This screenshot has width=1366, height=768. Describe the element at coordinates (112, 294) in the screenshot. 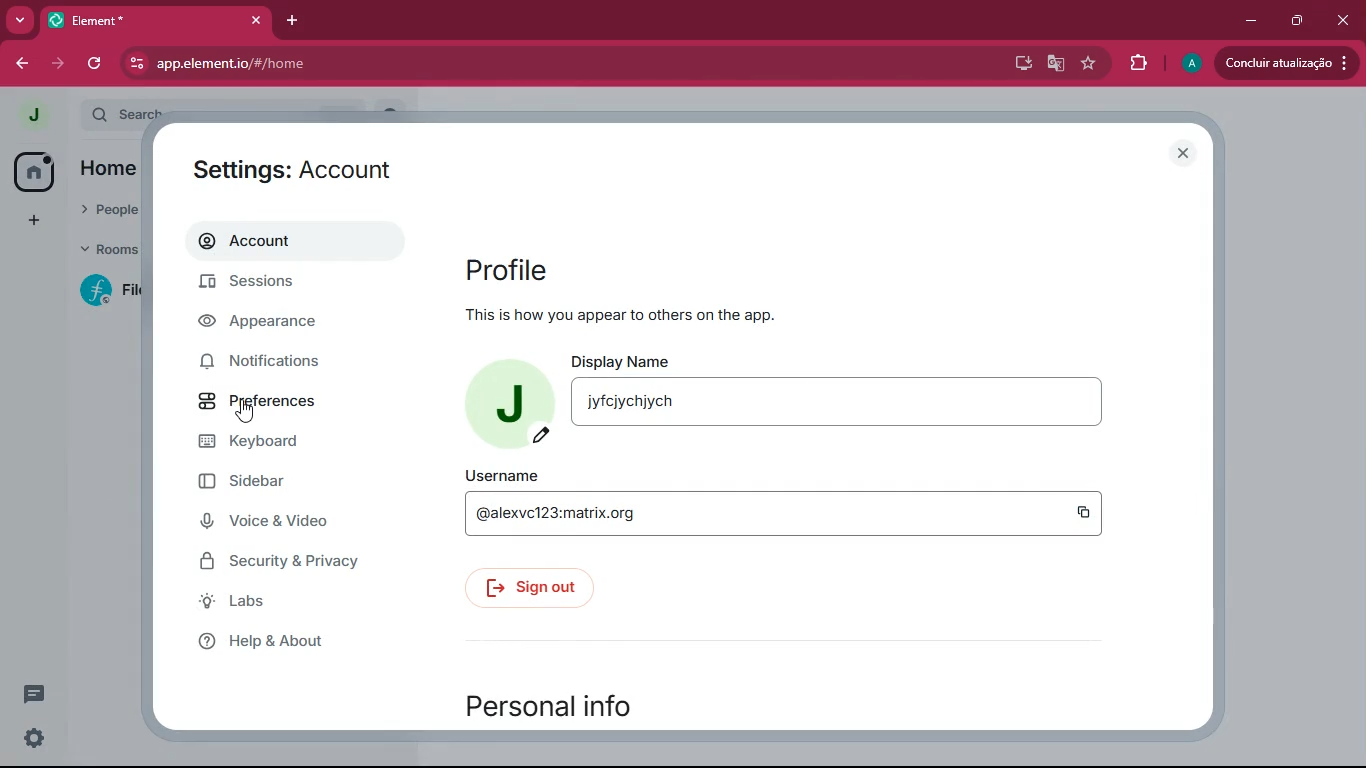

I see `f file` at that location.